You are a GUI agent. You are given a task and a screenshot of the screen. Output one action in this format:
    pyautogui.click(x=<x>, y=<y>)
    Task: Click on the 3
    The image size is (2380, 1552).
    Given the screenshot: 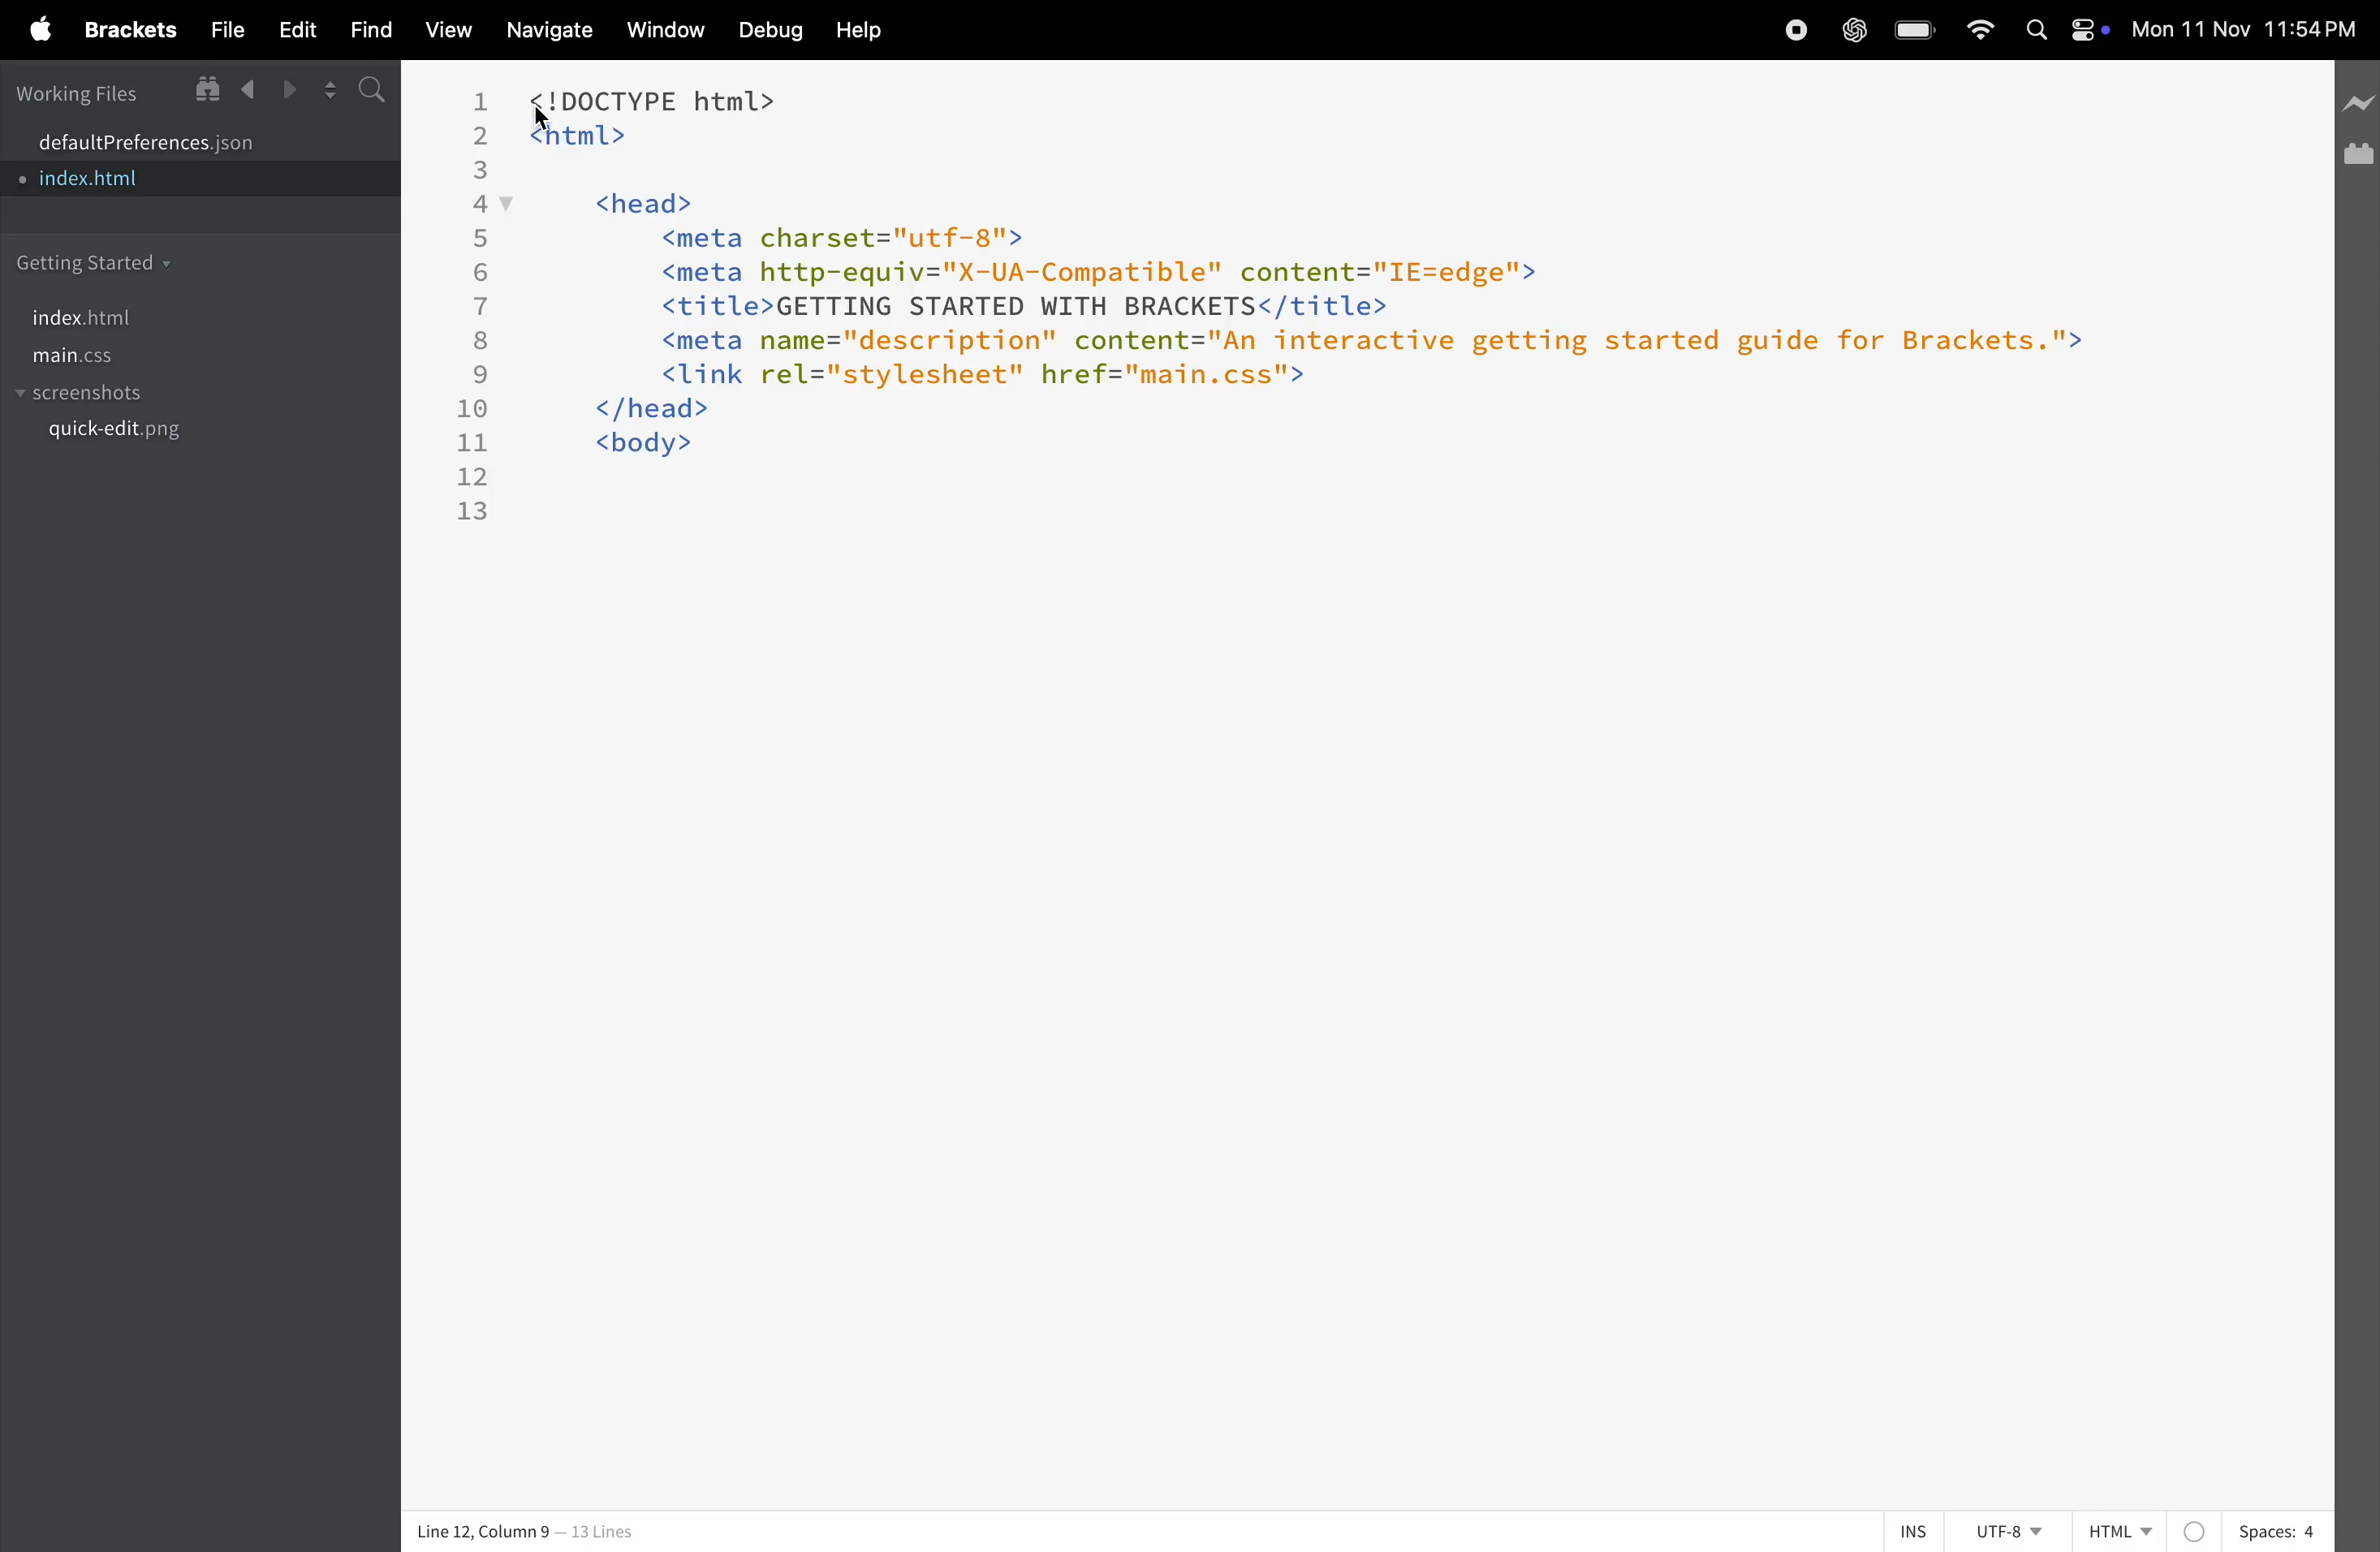 What is the action you would take?
    pyautogui.click(x=482, y=171)
    